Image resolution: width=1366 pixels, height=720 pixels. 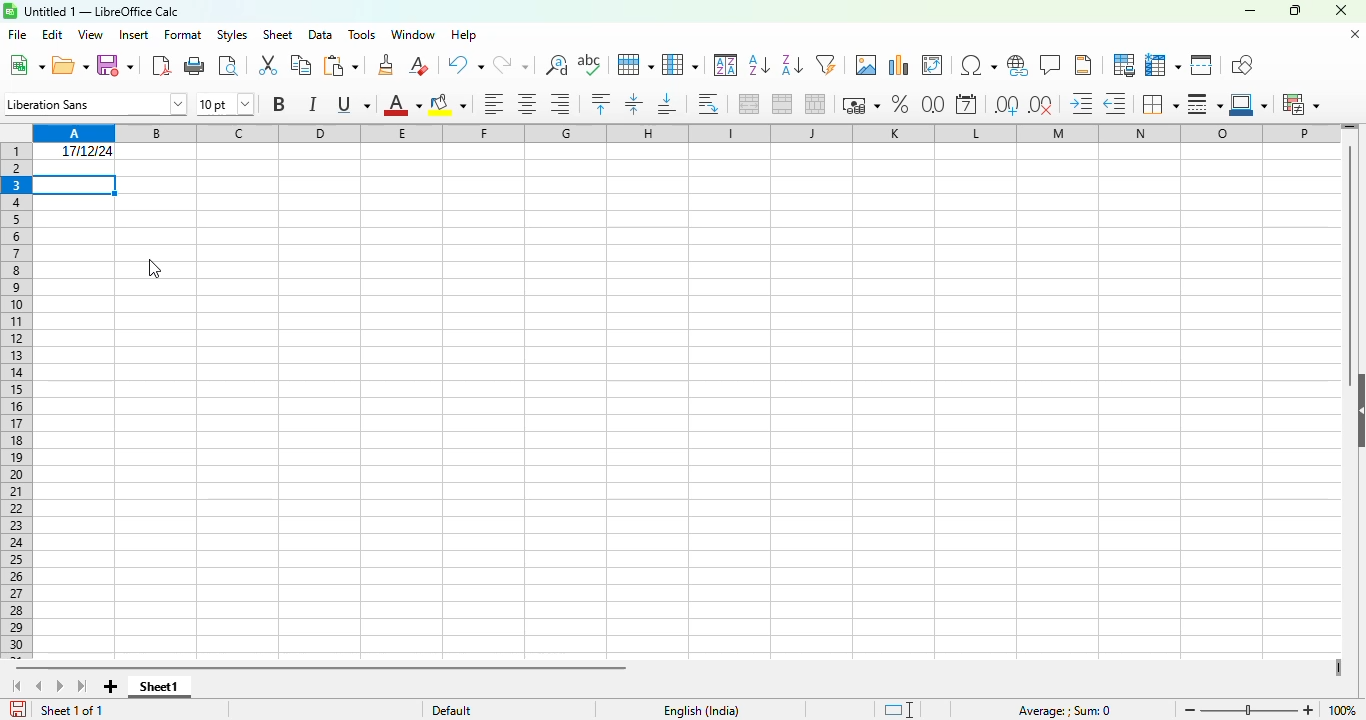 I want to click on align left, so click(x=493, y=104).